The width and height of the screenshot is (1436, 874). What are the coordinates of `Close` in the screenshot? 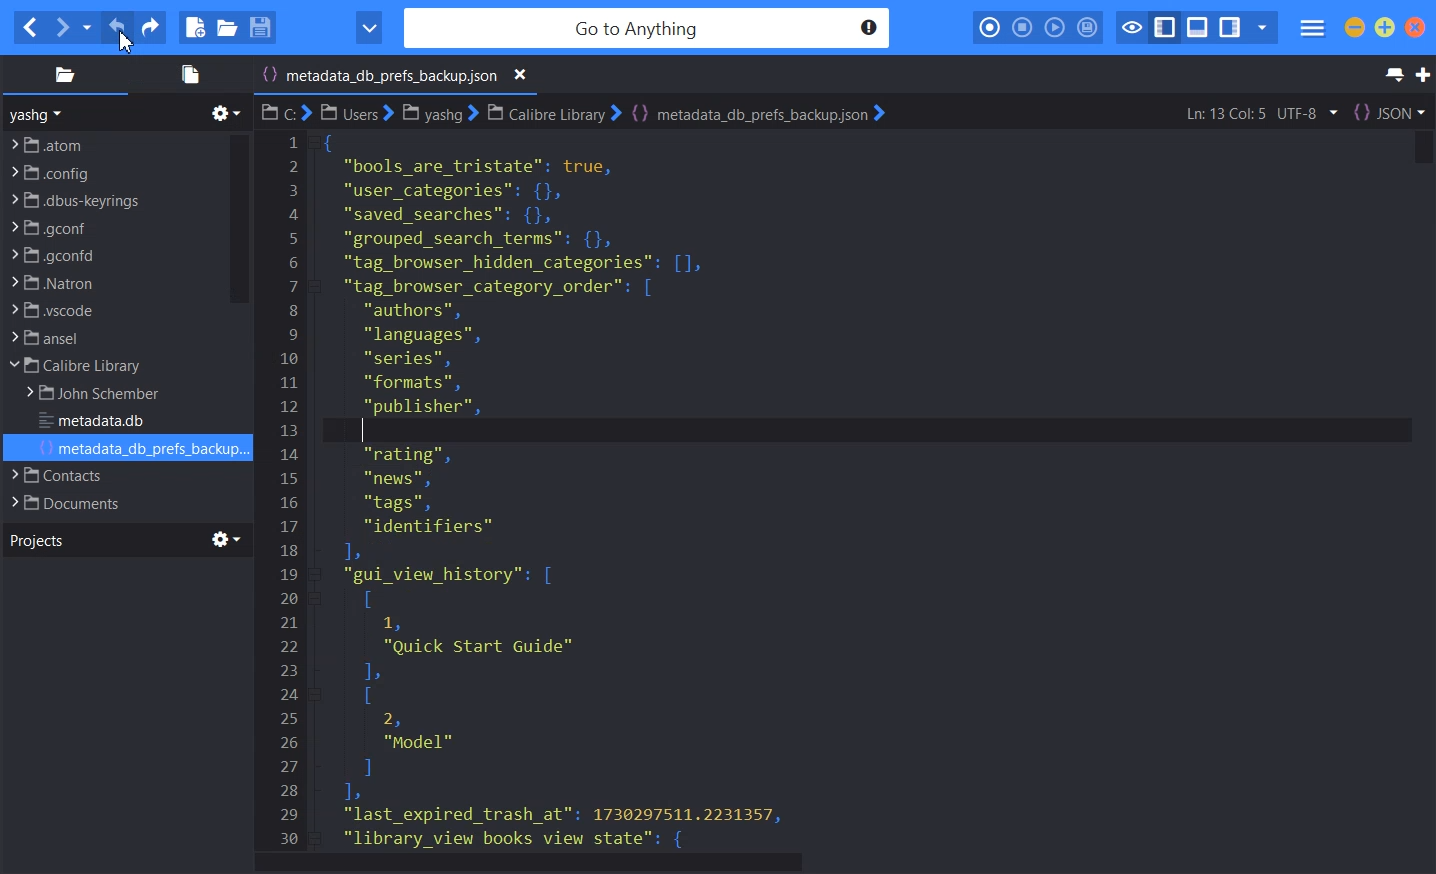 It's located at (521, 75).